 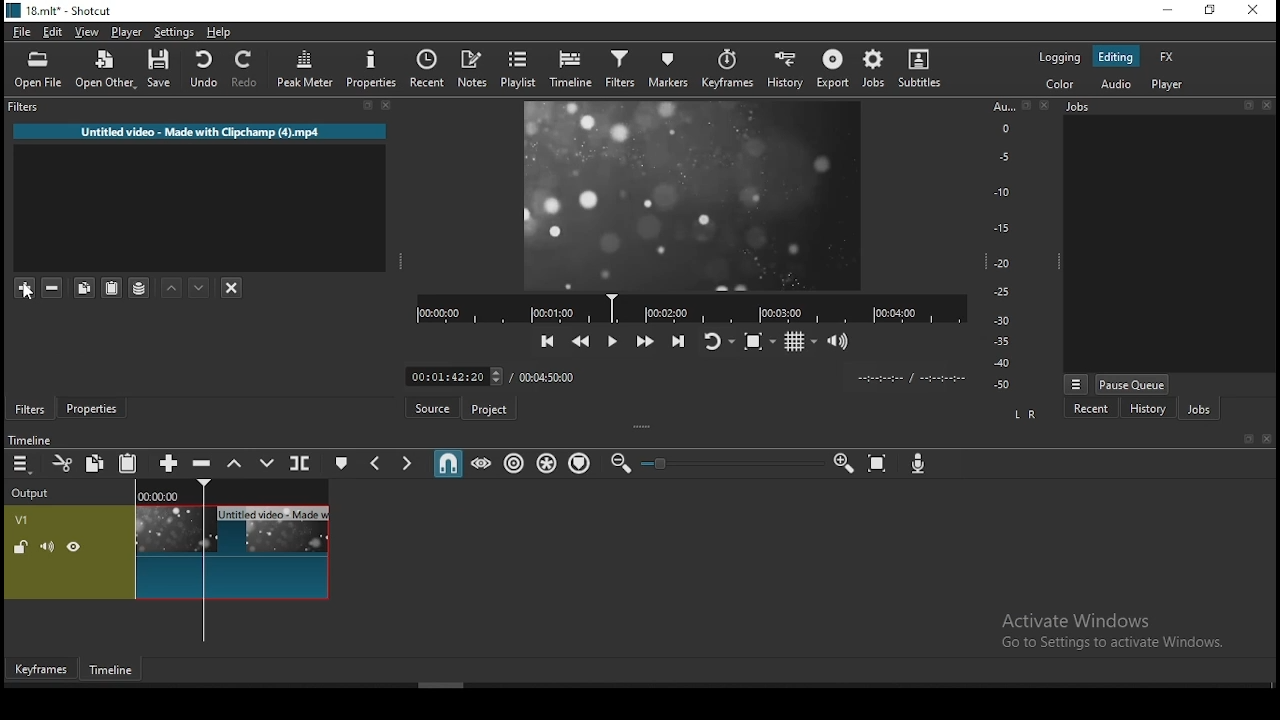 I want to click on toggle zoom, so click(x=760, y=341).